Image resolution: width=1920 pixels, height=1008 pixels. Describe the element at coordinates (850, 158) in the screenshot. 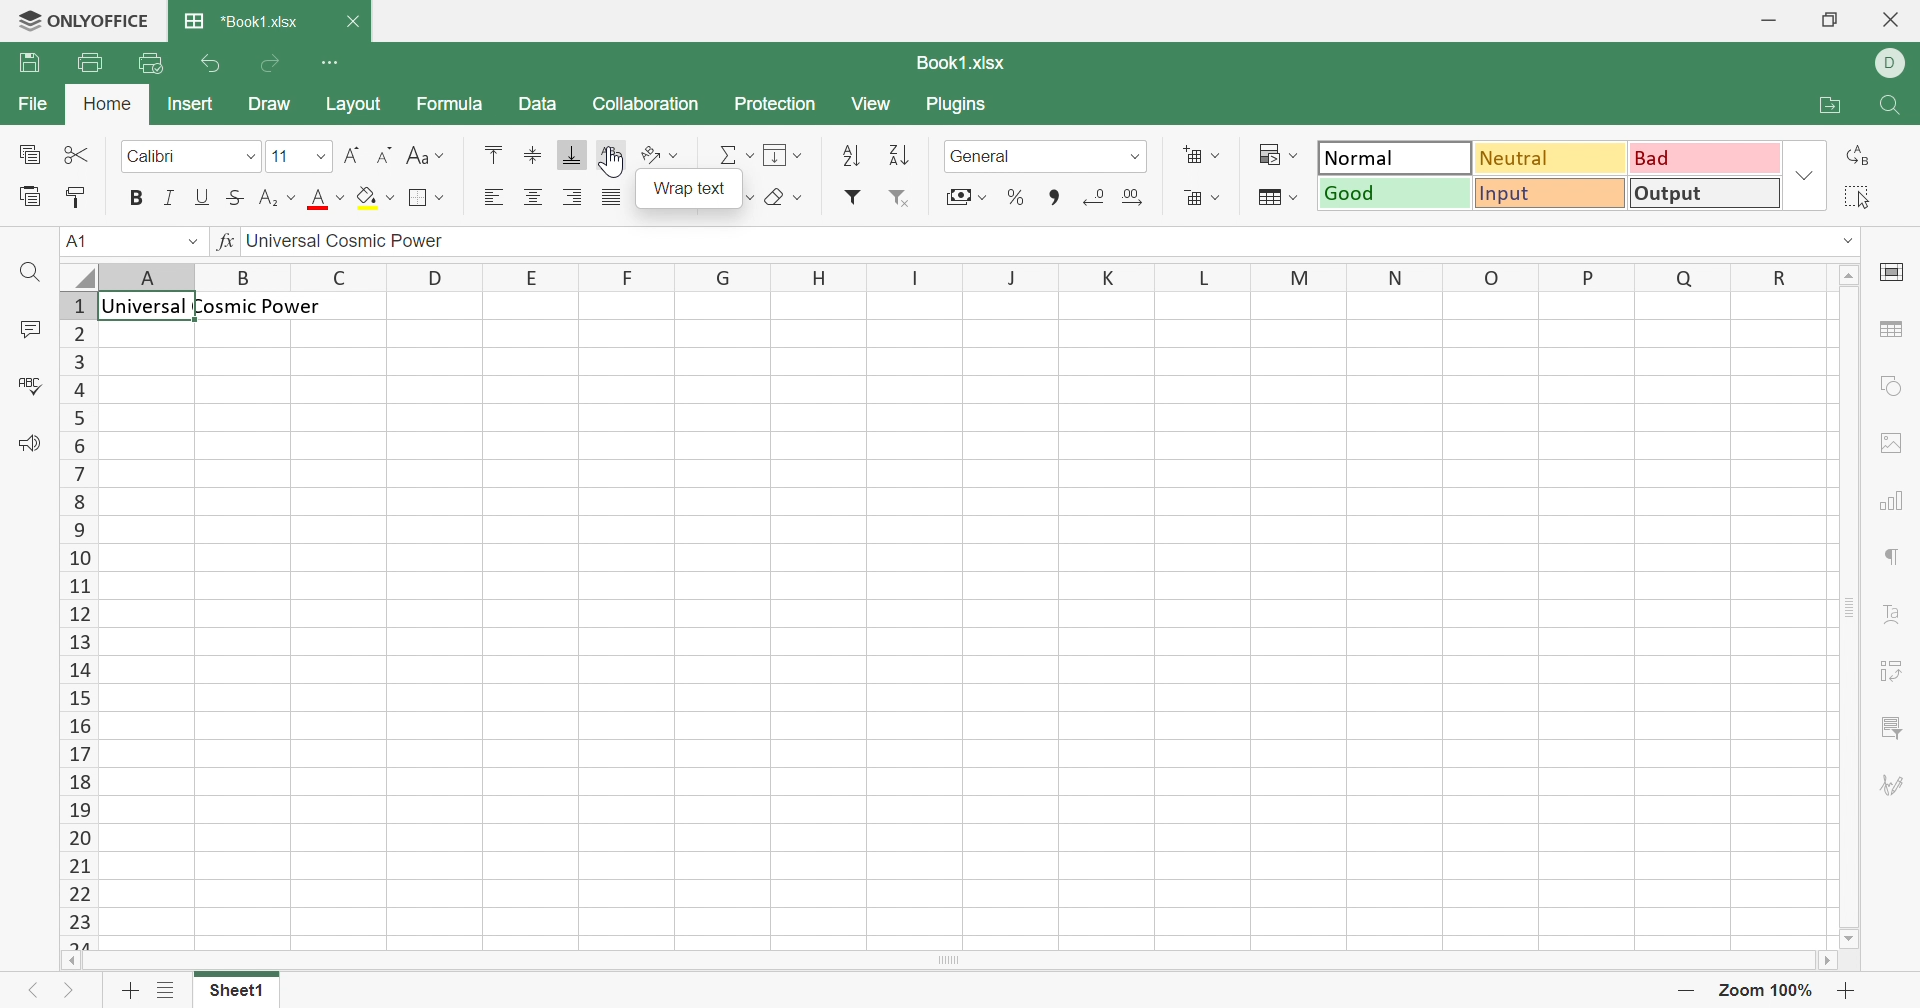

I see `Ascending order` at that location.